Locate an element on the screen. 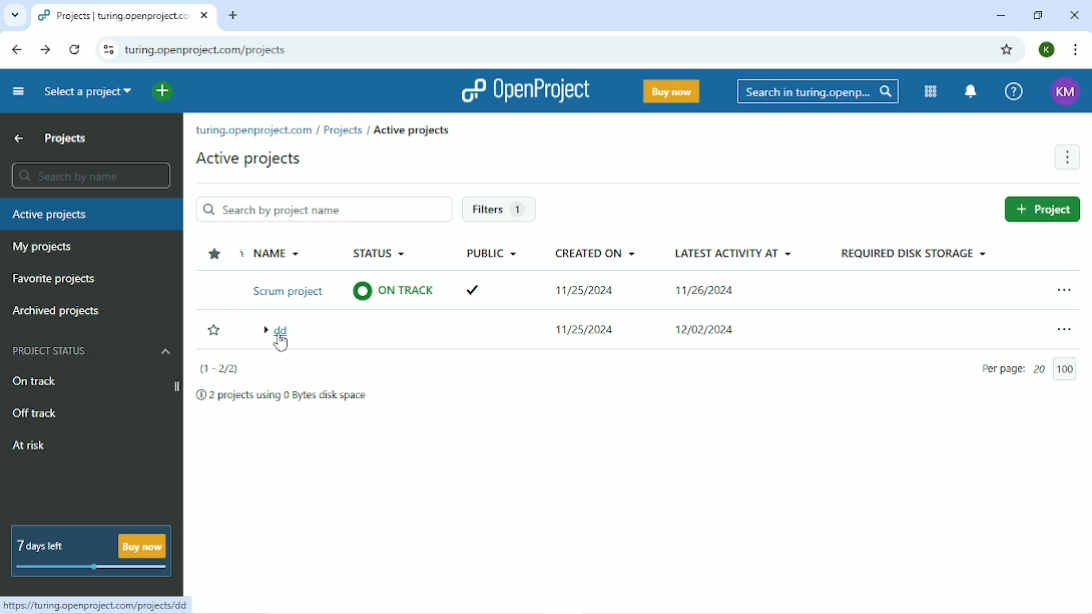 Image resolution: width=1092 pixels, height=614 pixels. OpenProject is located at coordinates (523, 92).